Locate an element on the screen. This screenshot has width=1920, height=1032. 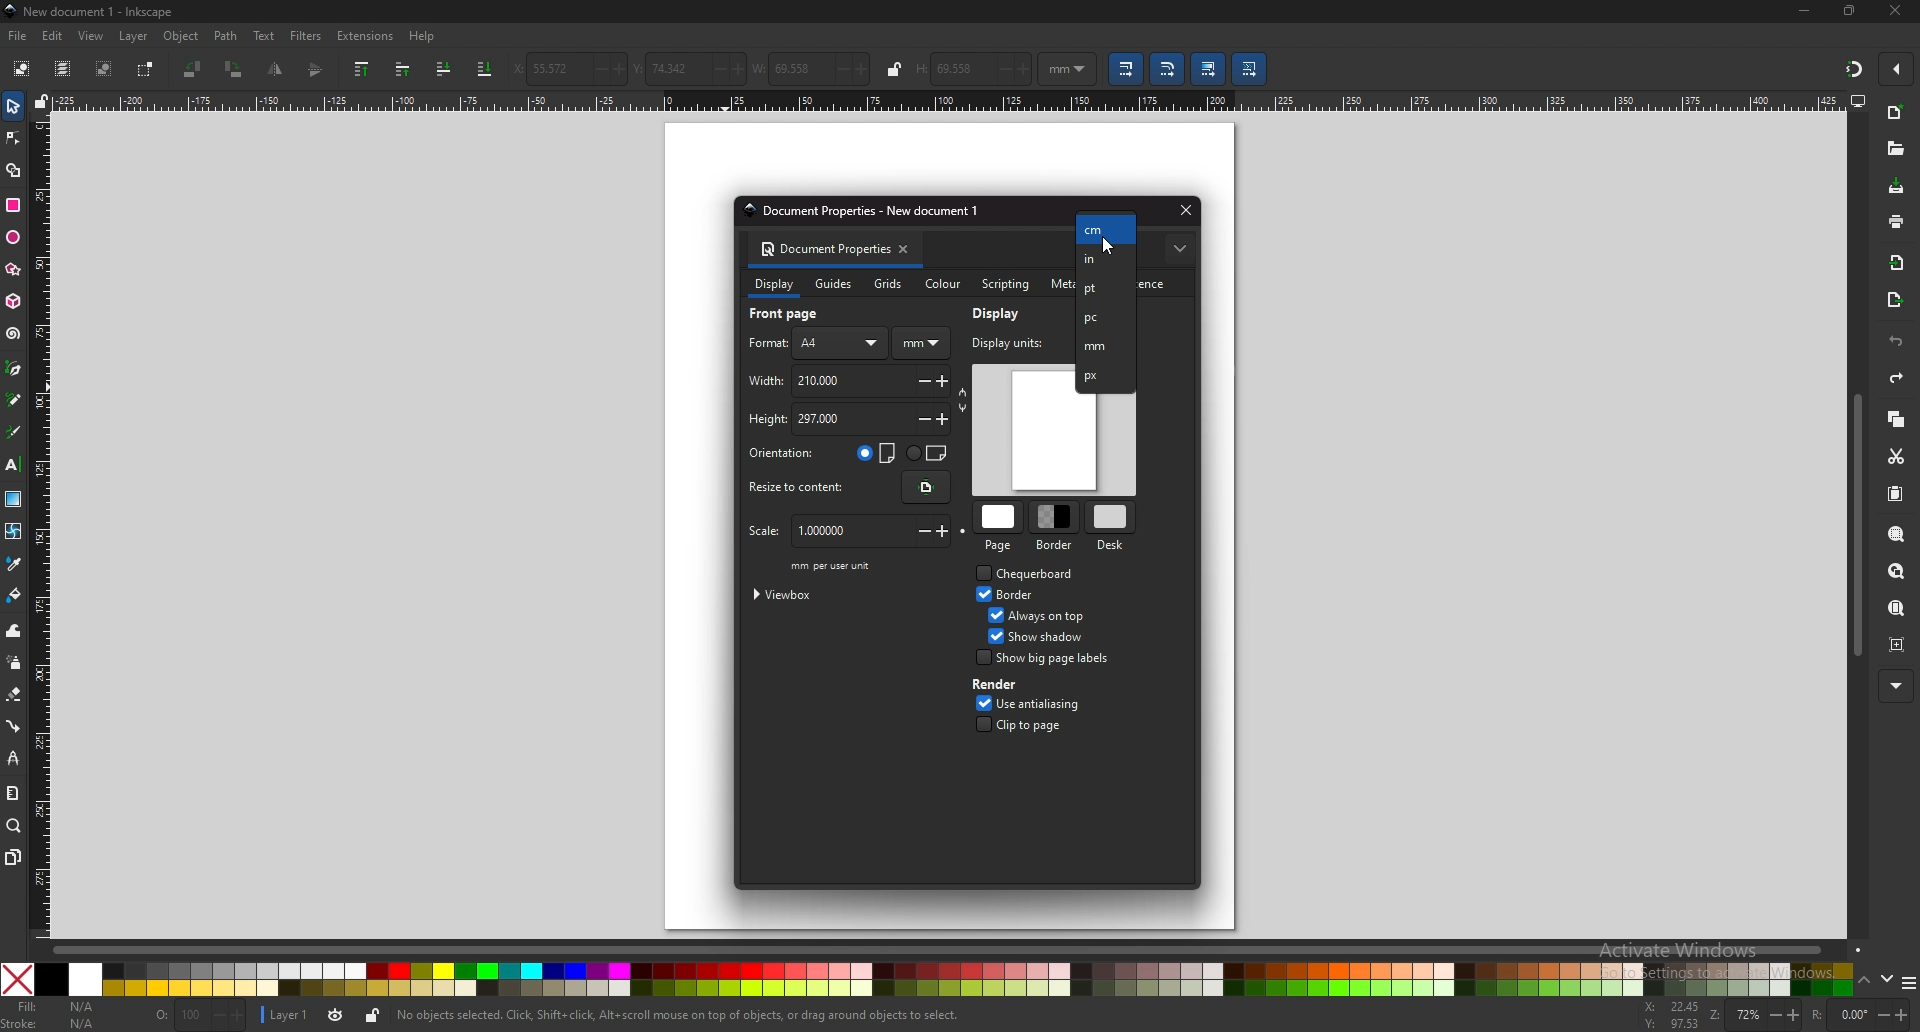
more is located at coordinates (1179, 249).